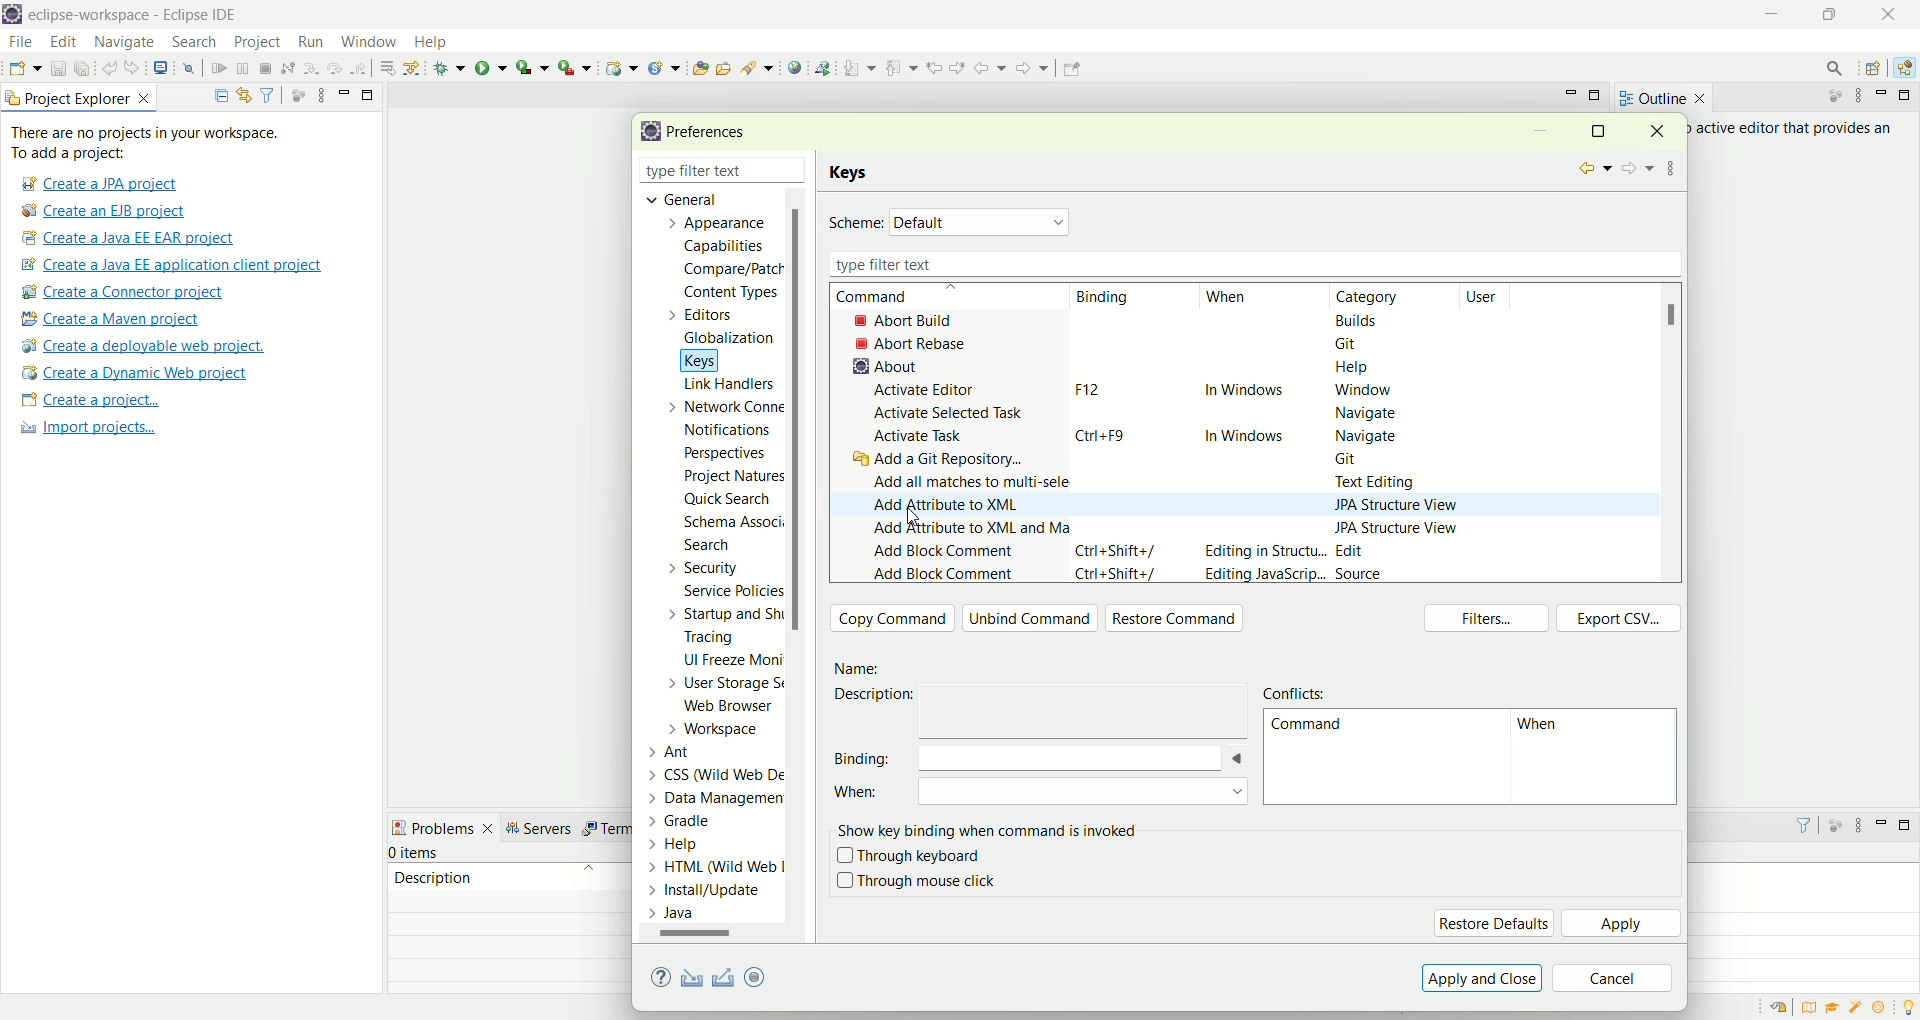 The image size is (1920, 1020). What do you see at coordinates (1287, 553) in the screenshot?
I see `editing in structure...Edit` at bounding box center [1287, 553].